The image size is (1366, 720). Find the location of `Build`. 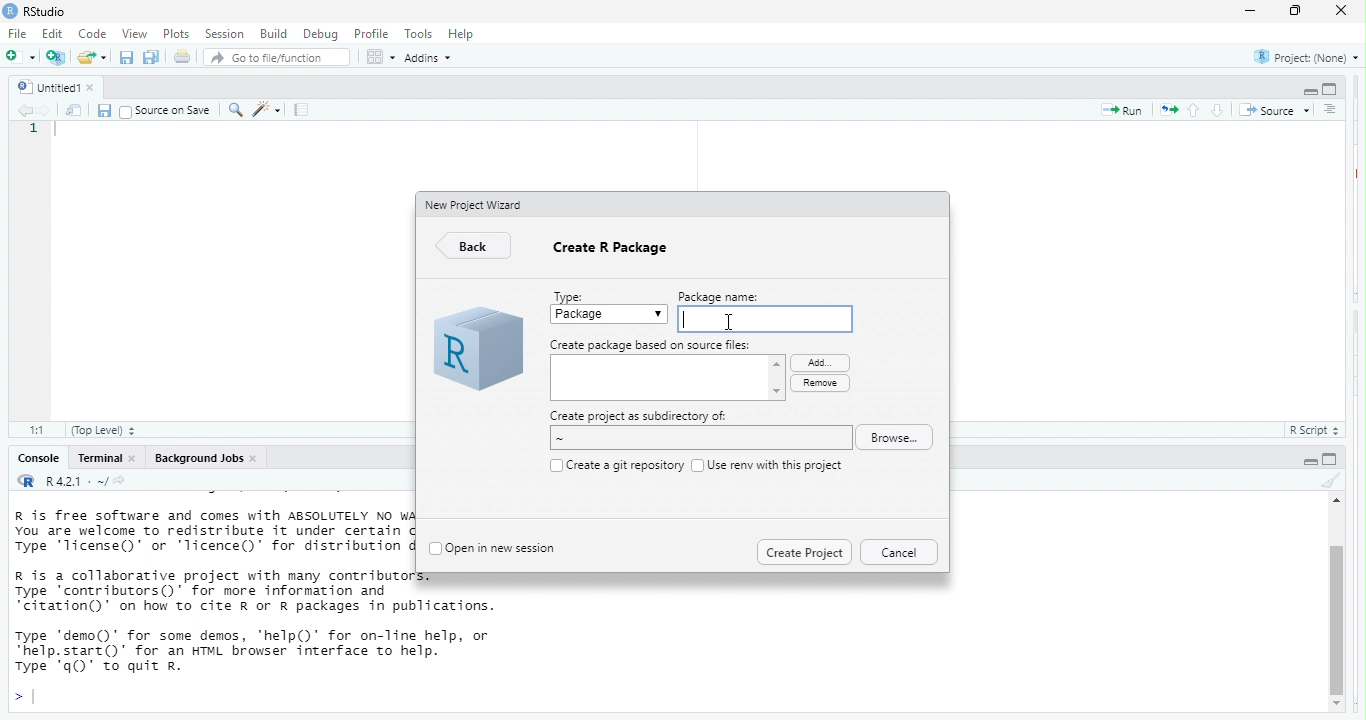

Build is located at coordinates (273, 33).